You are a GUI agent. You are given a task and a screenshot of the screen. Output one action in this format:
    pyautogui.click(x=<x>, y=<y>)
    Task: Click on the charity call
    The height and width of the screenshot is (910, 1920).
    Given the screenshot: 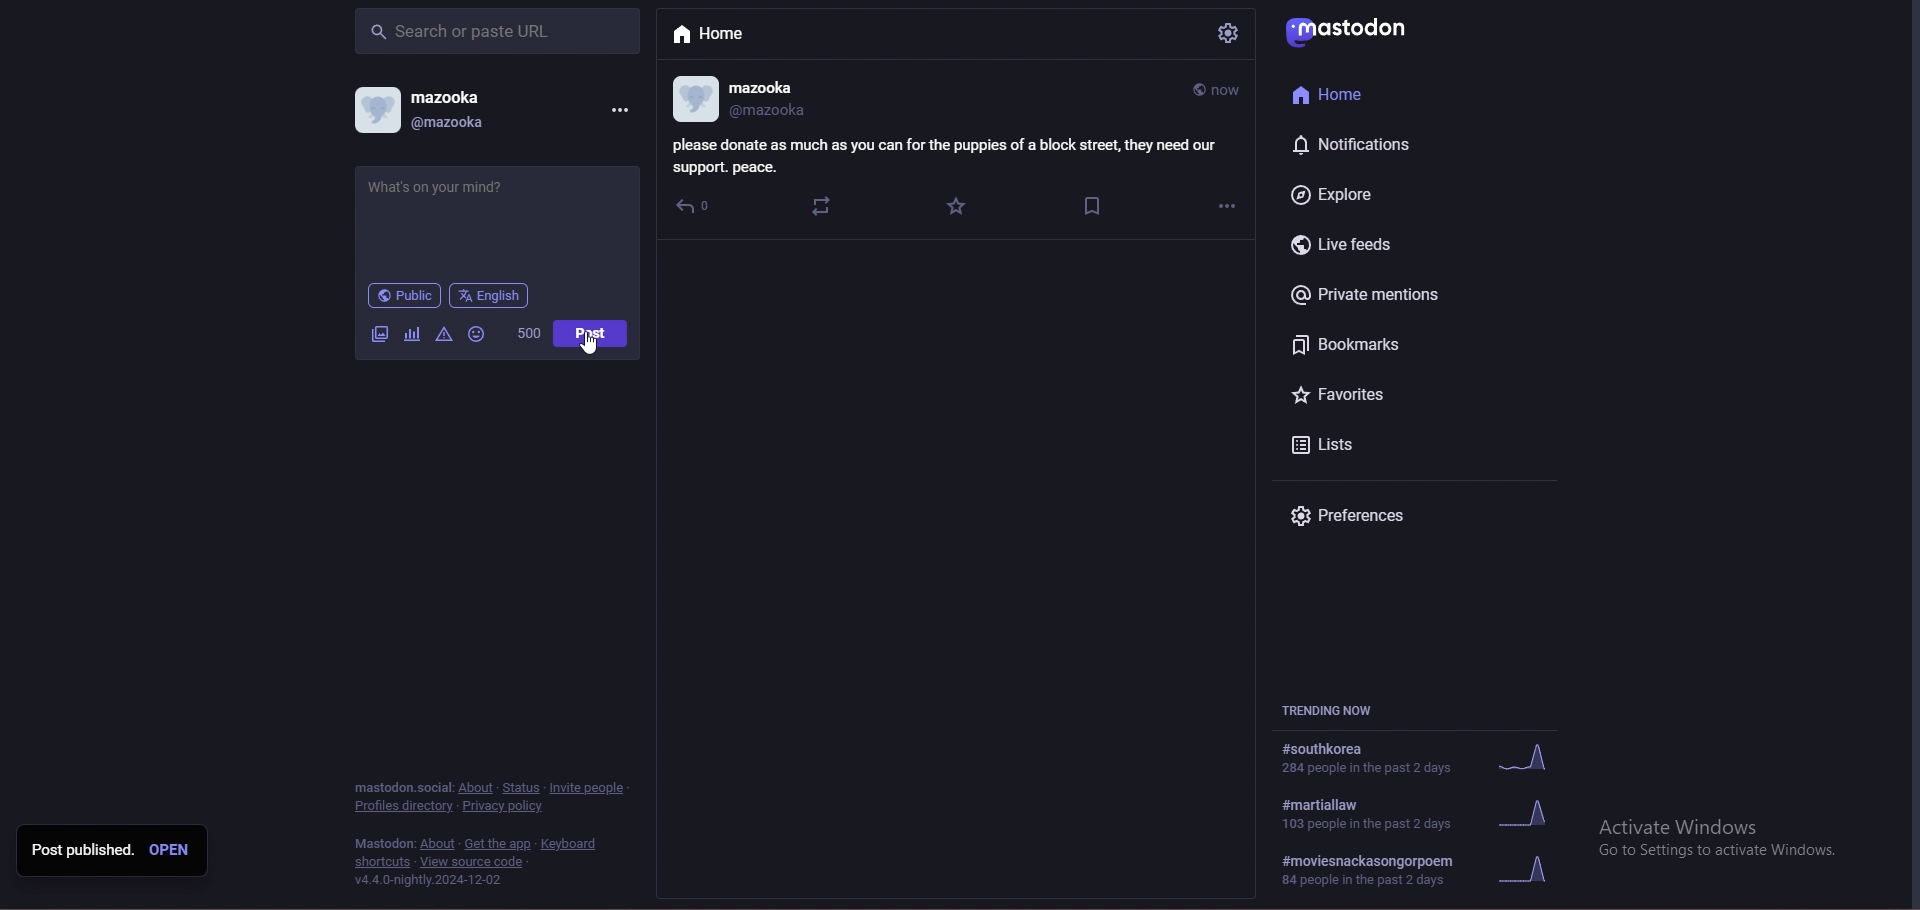 What is the action you would take?
    pyautogui.click(x=498, y=206)
    